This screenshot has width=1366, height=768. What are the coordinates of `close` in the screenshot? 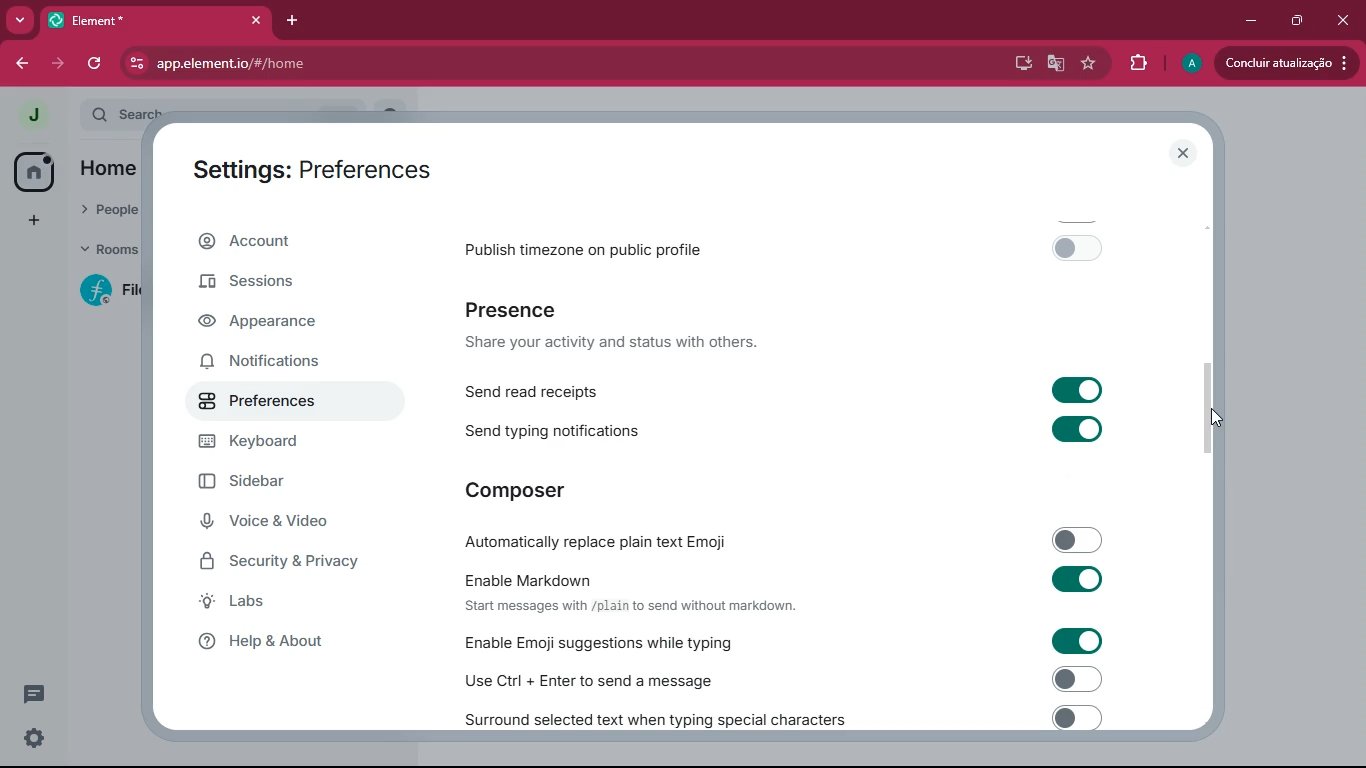 It's located at (1341, 20).